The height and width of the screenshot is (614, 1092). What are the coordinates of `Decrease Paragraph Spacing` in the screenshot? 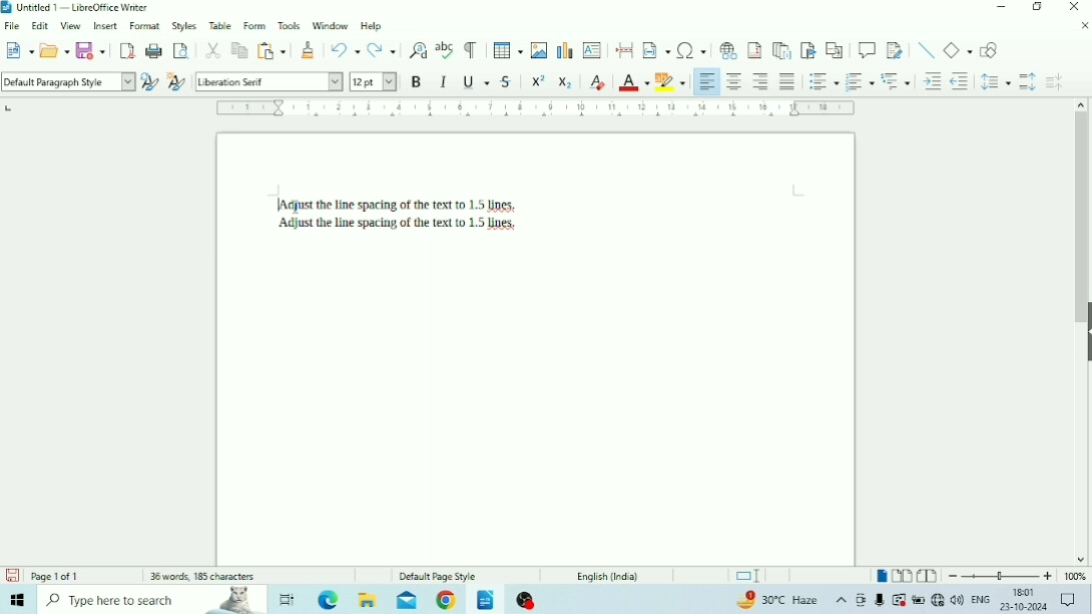 It's located at (1054, 83).